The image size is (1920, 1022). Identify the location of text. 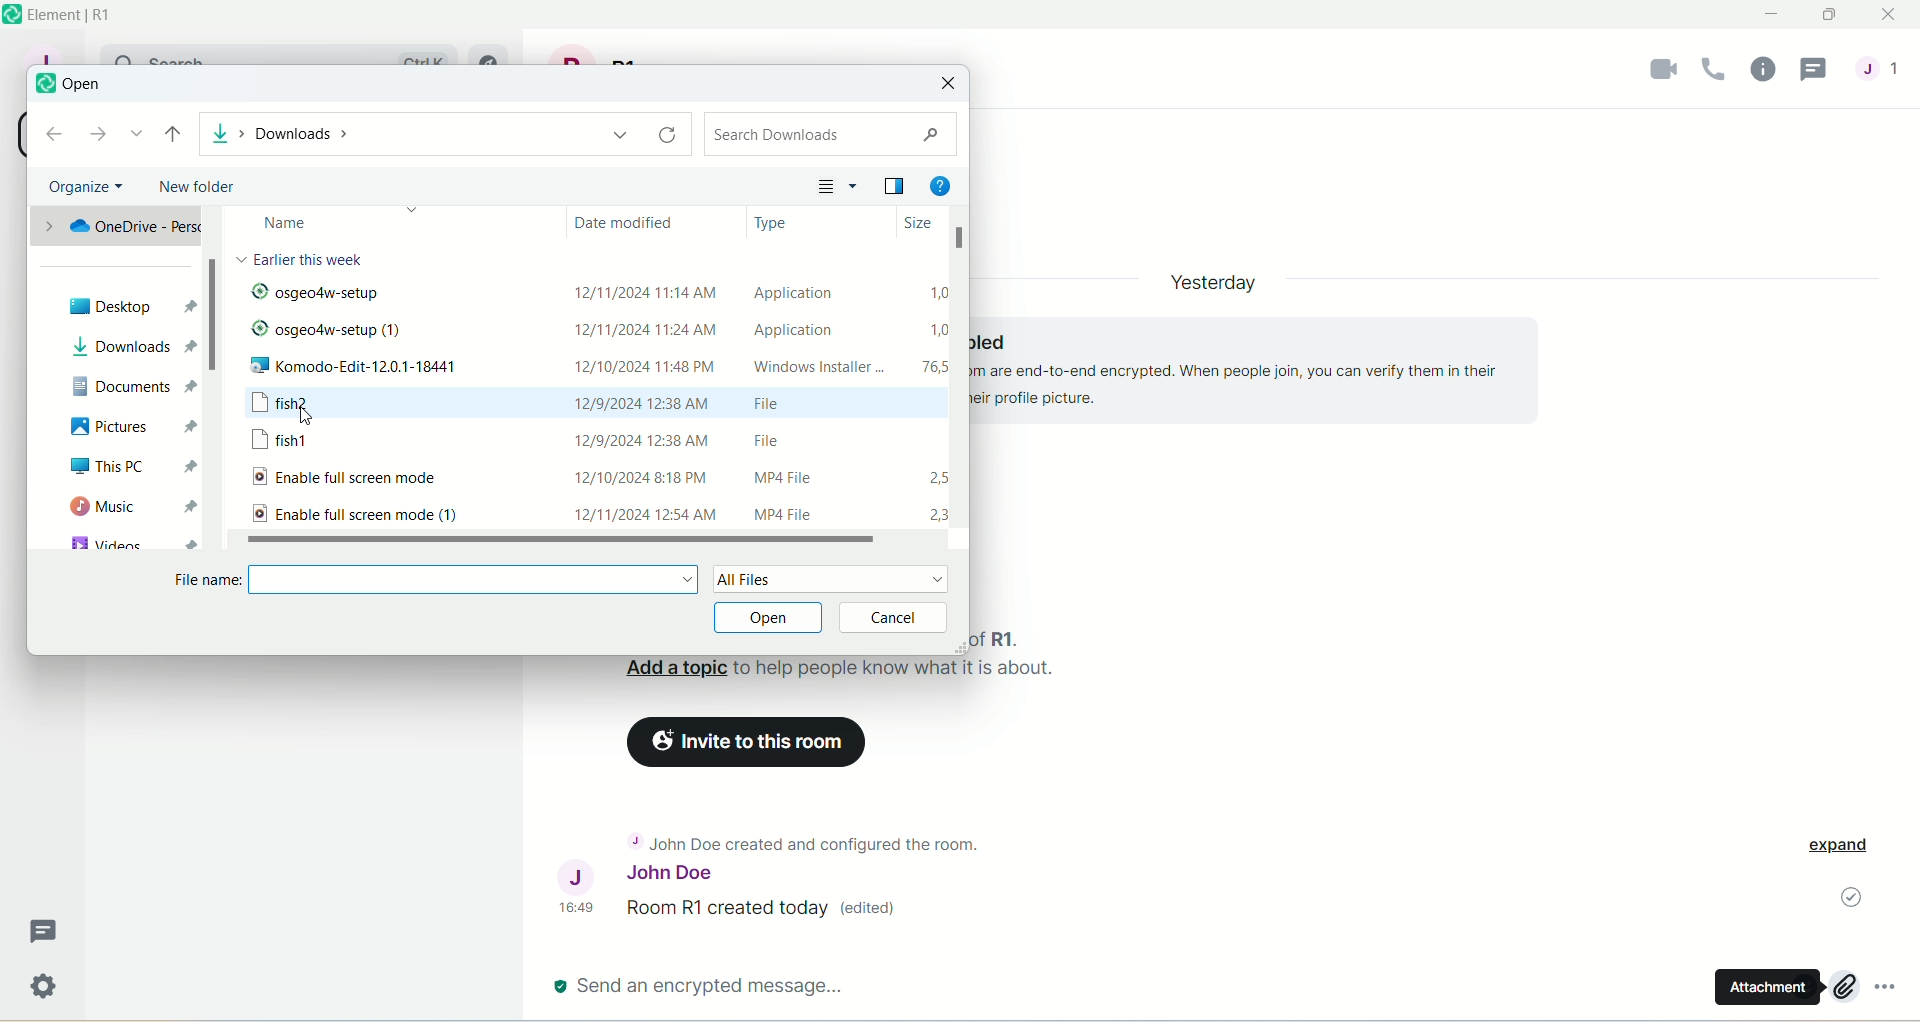
(309, 259).